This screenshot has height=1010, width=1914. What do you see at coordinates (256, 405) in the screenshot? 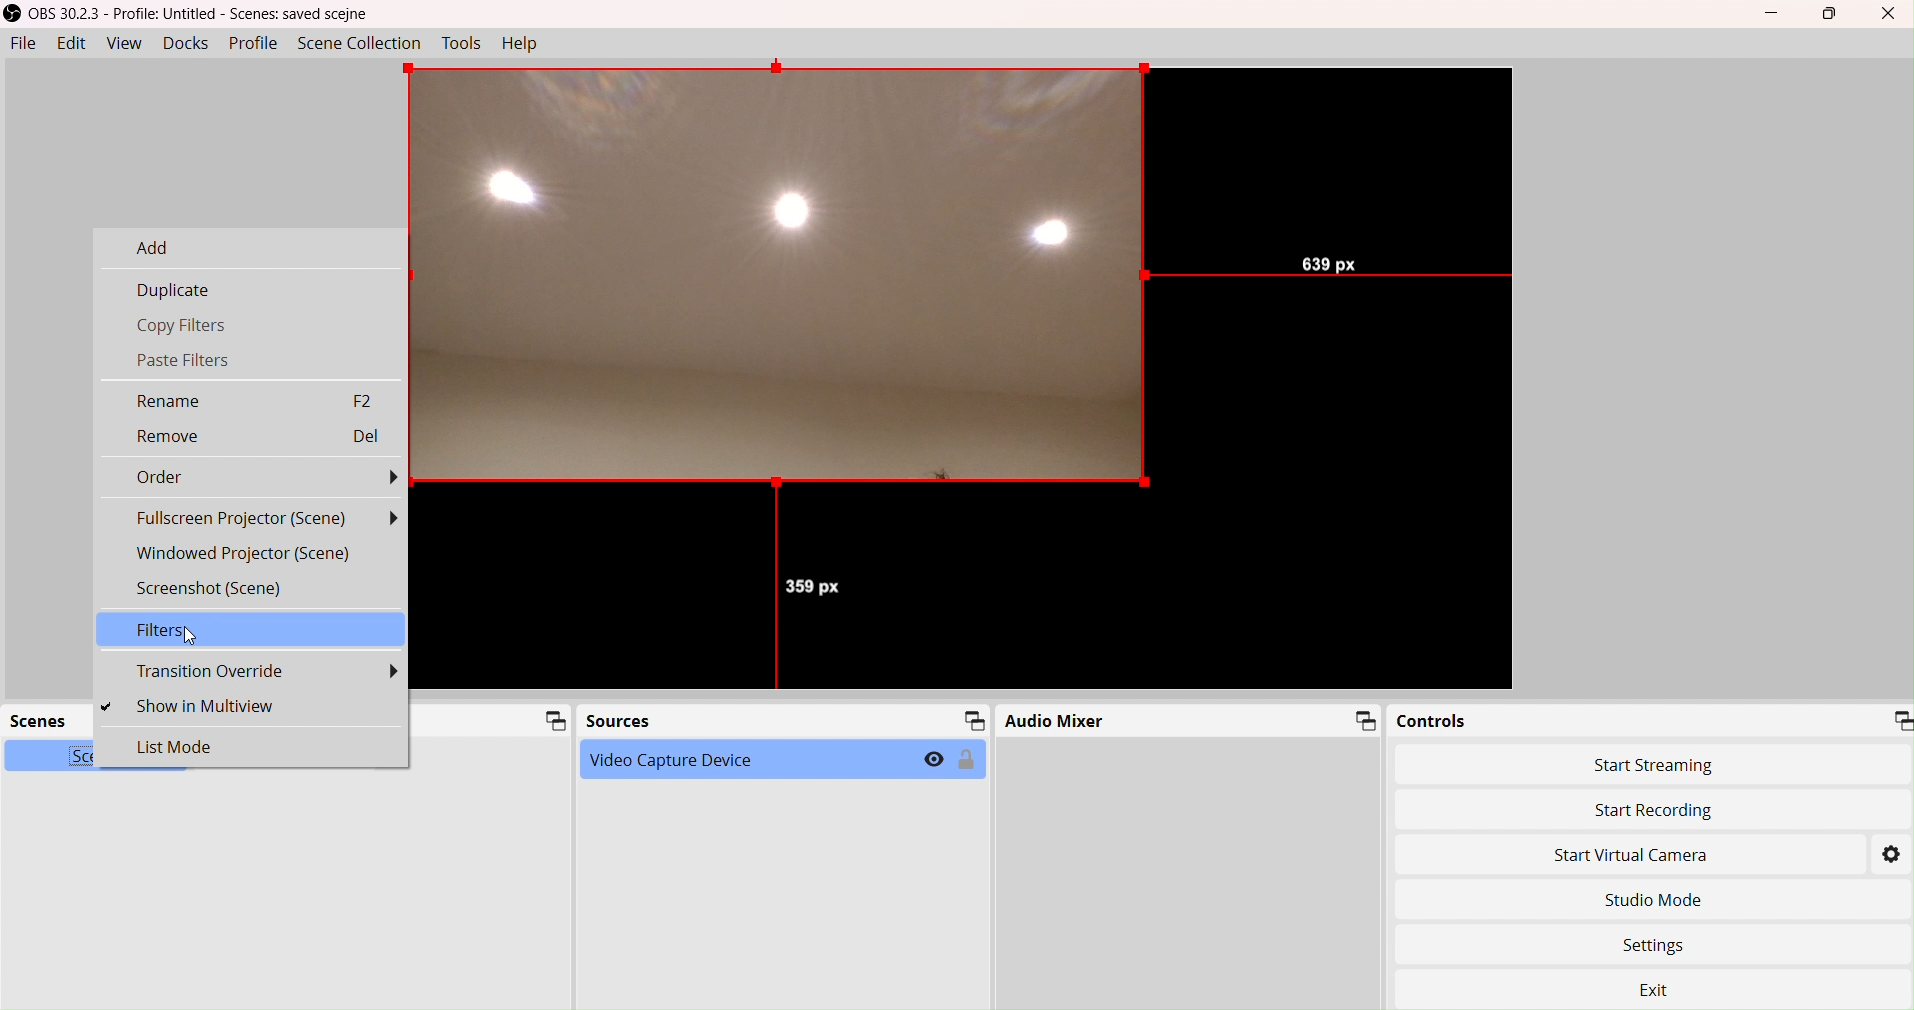
I see `Rename` at bounding box center [256, 405].